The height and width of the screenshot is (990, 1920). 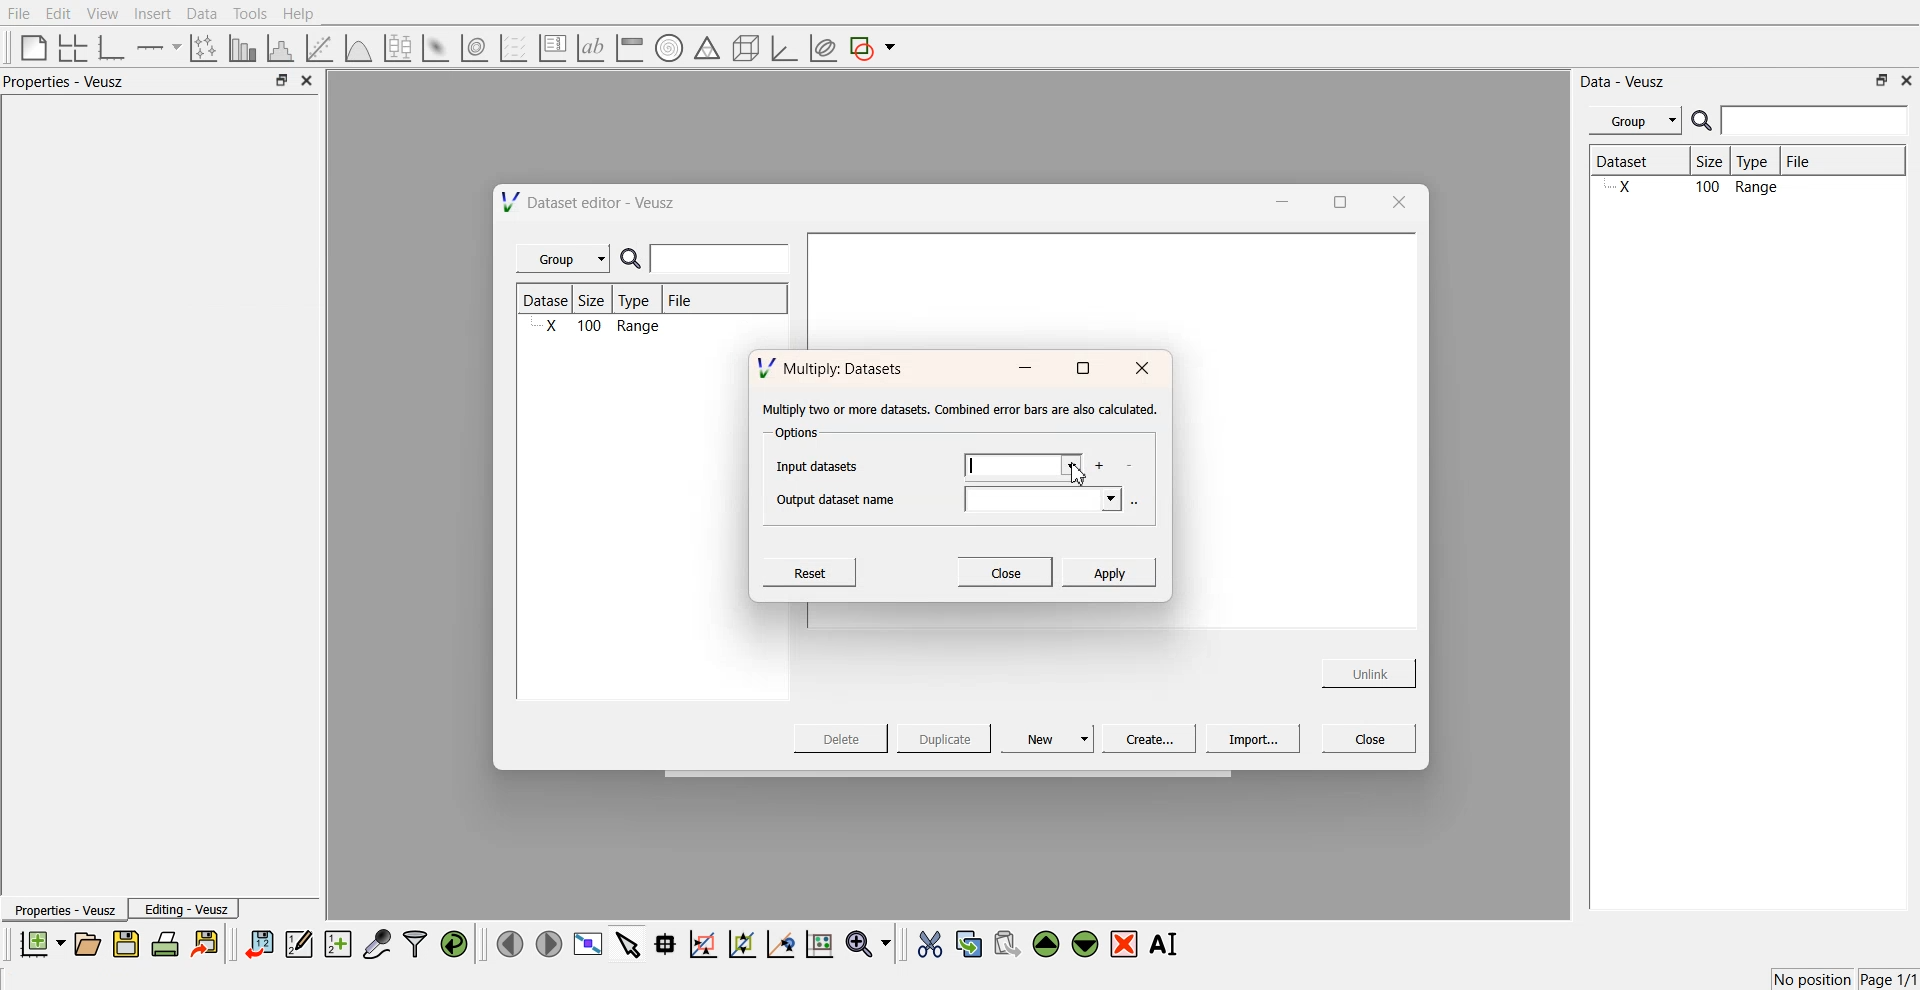 I want to click on Output dataset name, so click(x=843, y=499).